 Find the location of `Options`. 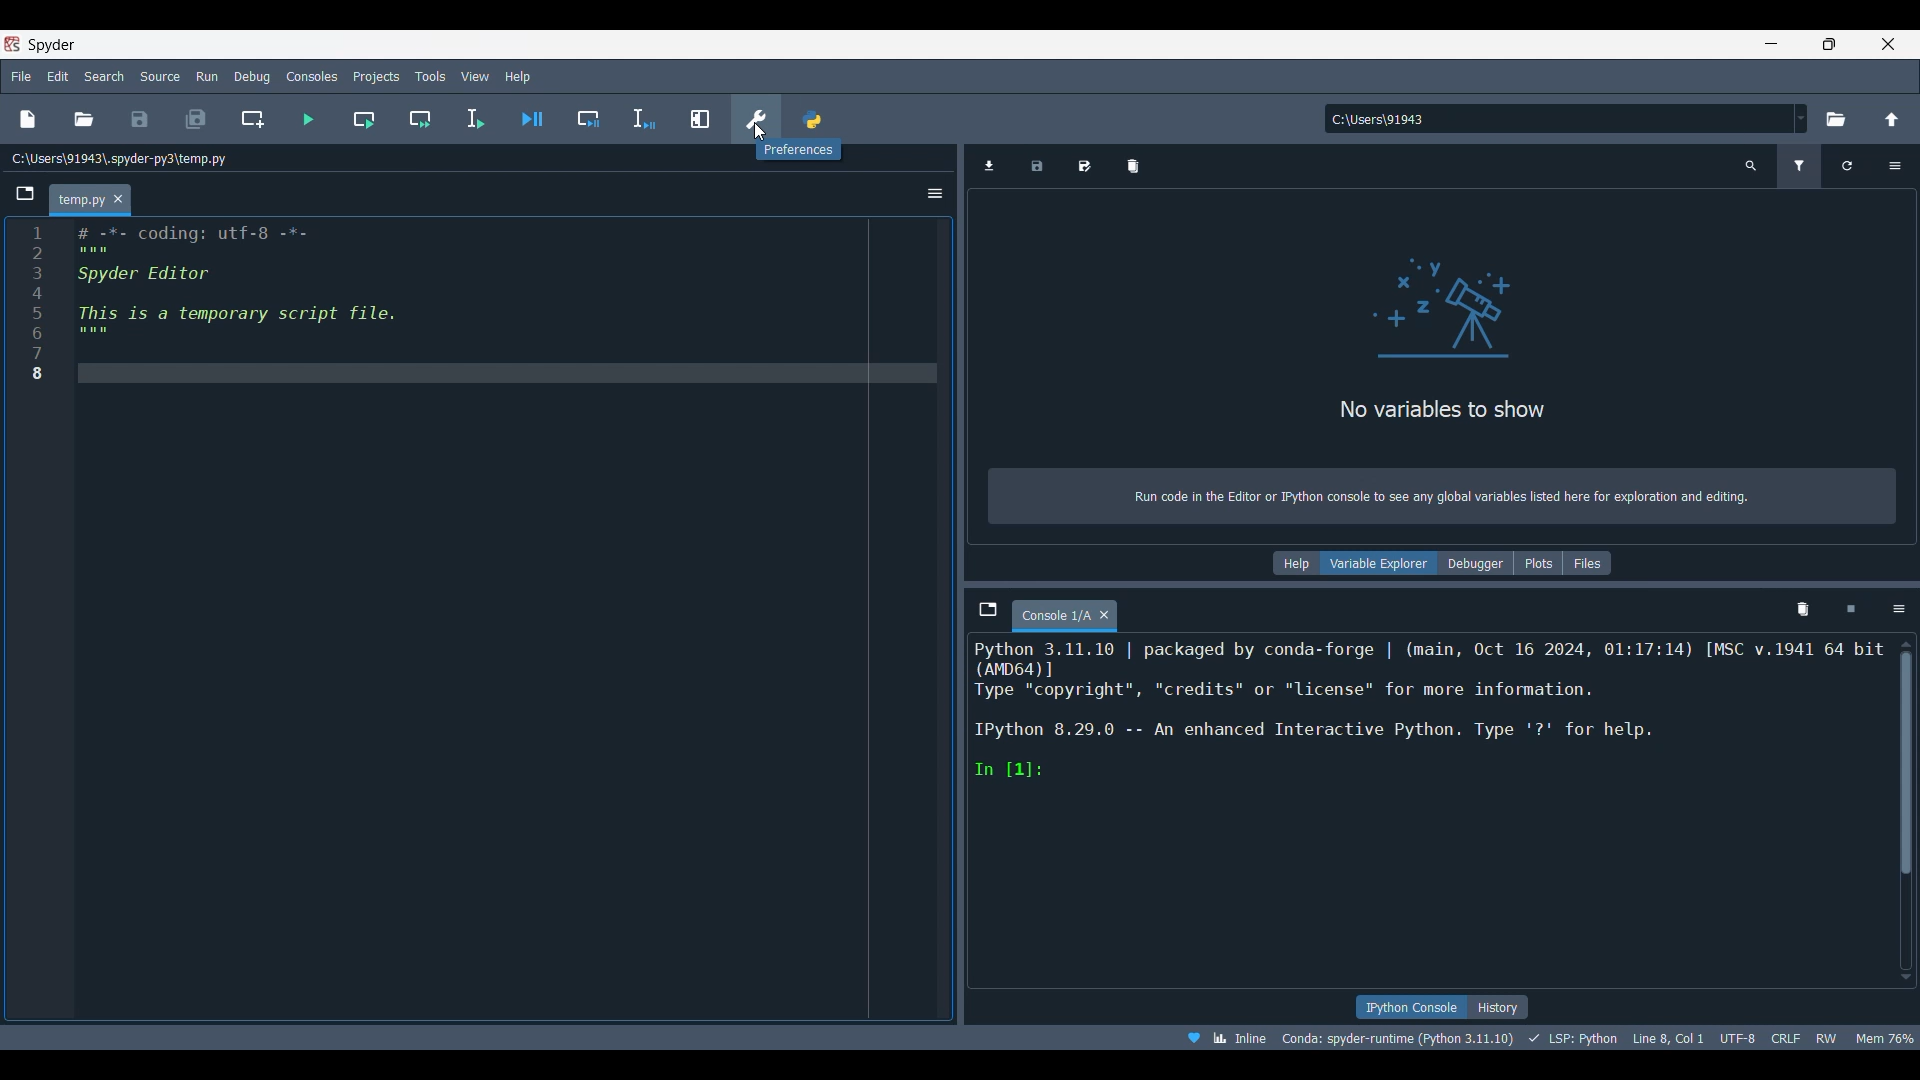

Options is located at coordinates (935, 193).